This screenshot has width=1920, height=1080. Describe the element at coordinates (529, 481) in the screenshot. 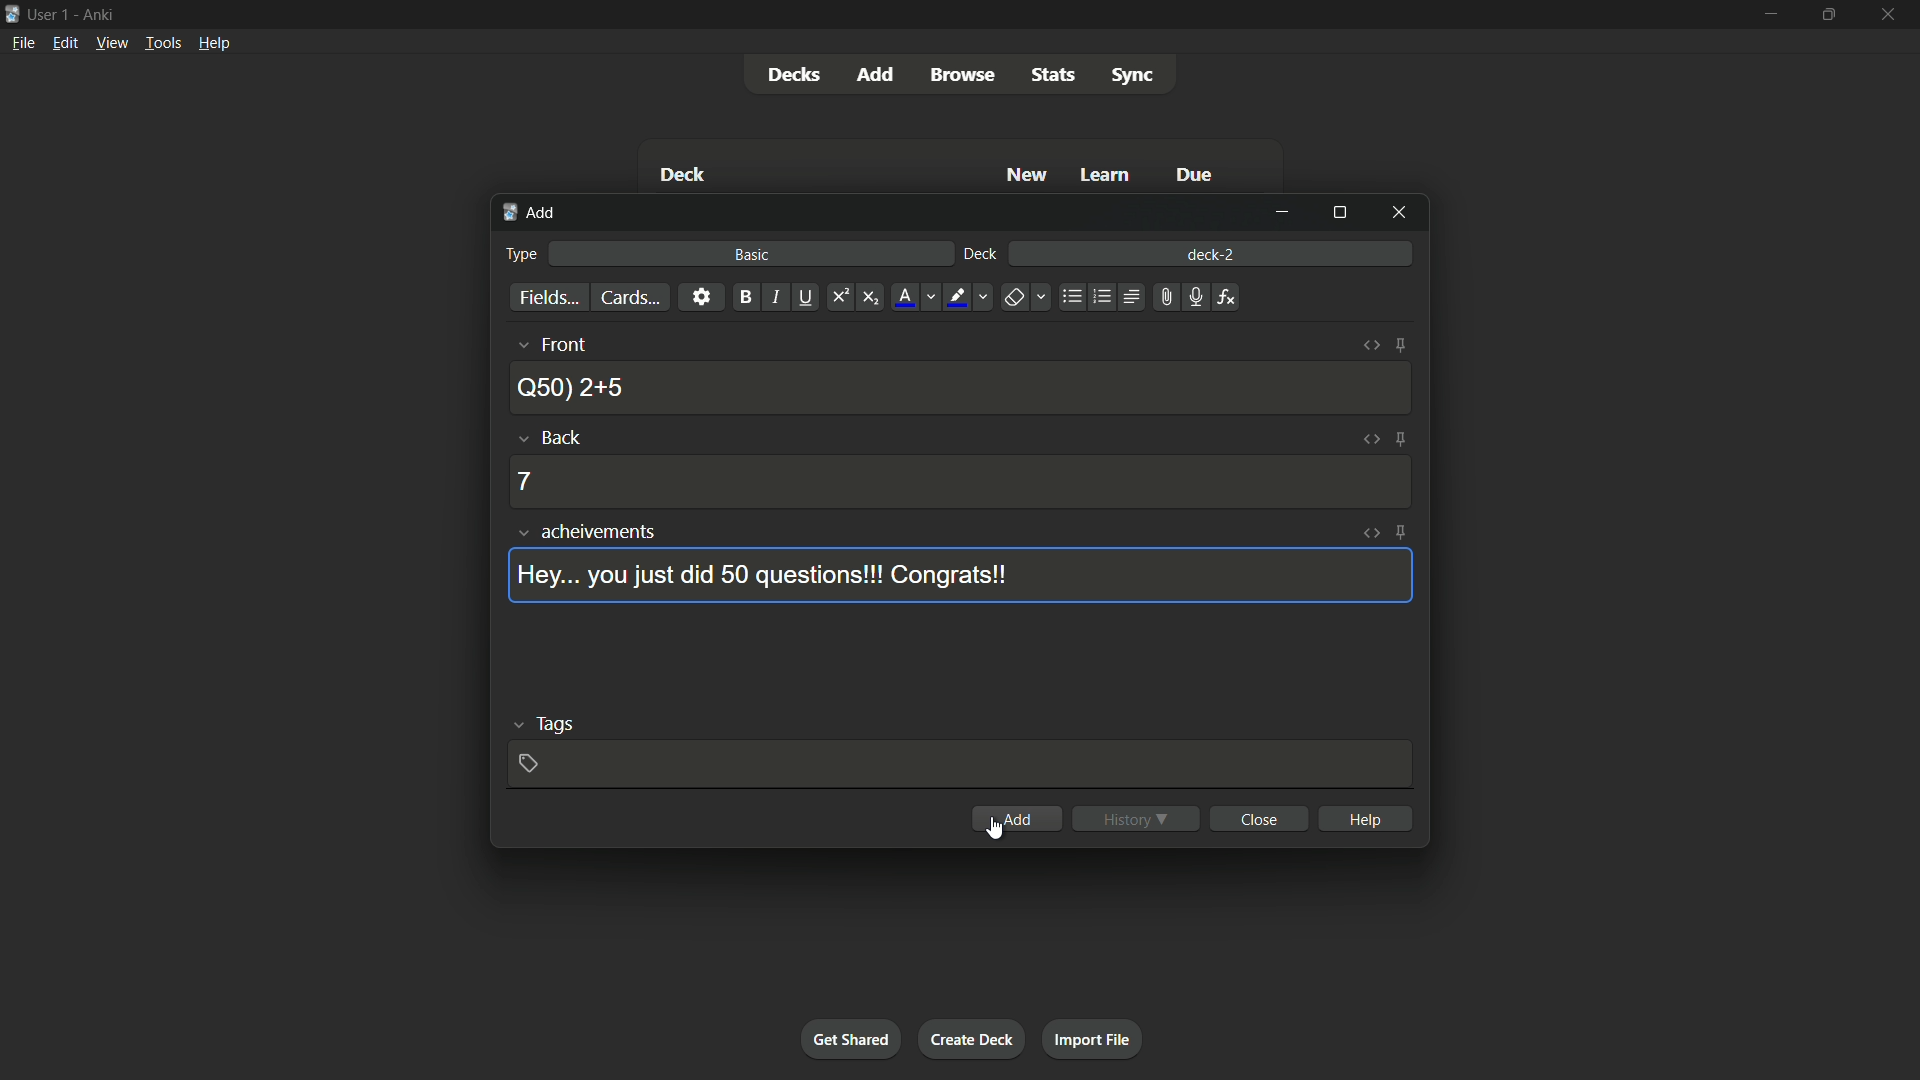

I see `7` at that location.